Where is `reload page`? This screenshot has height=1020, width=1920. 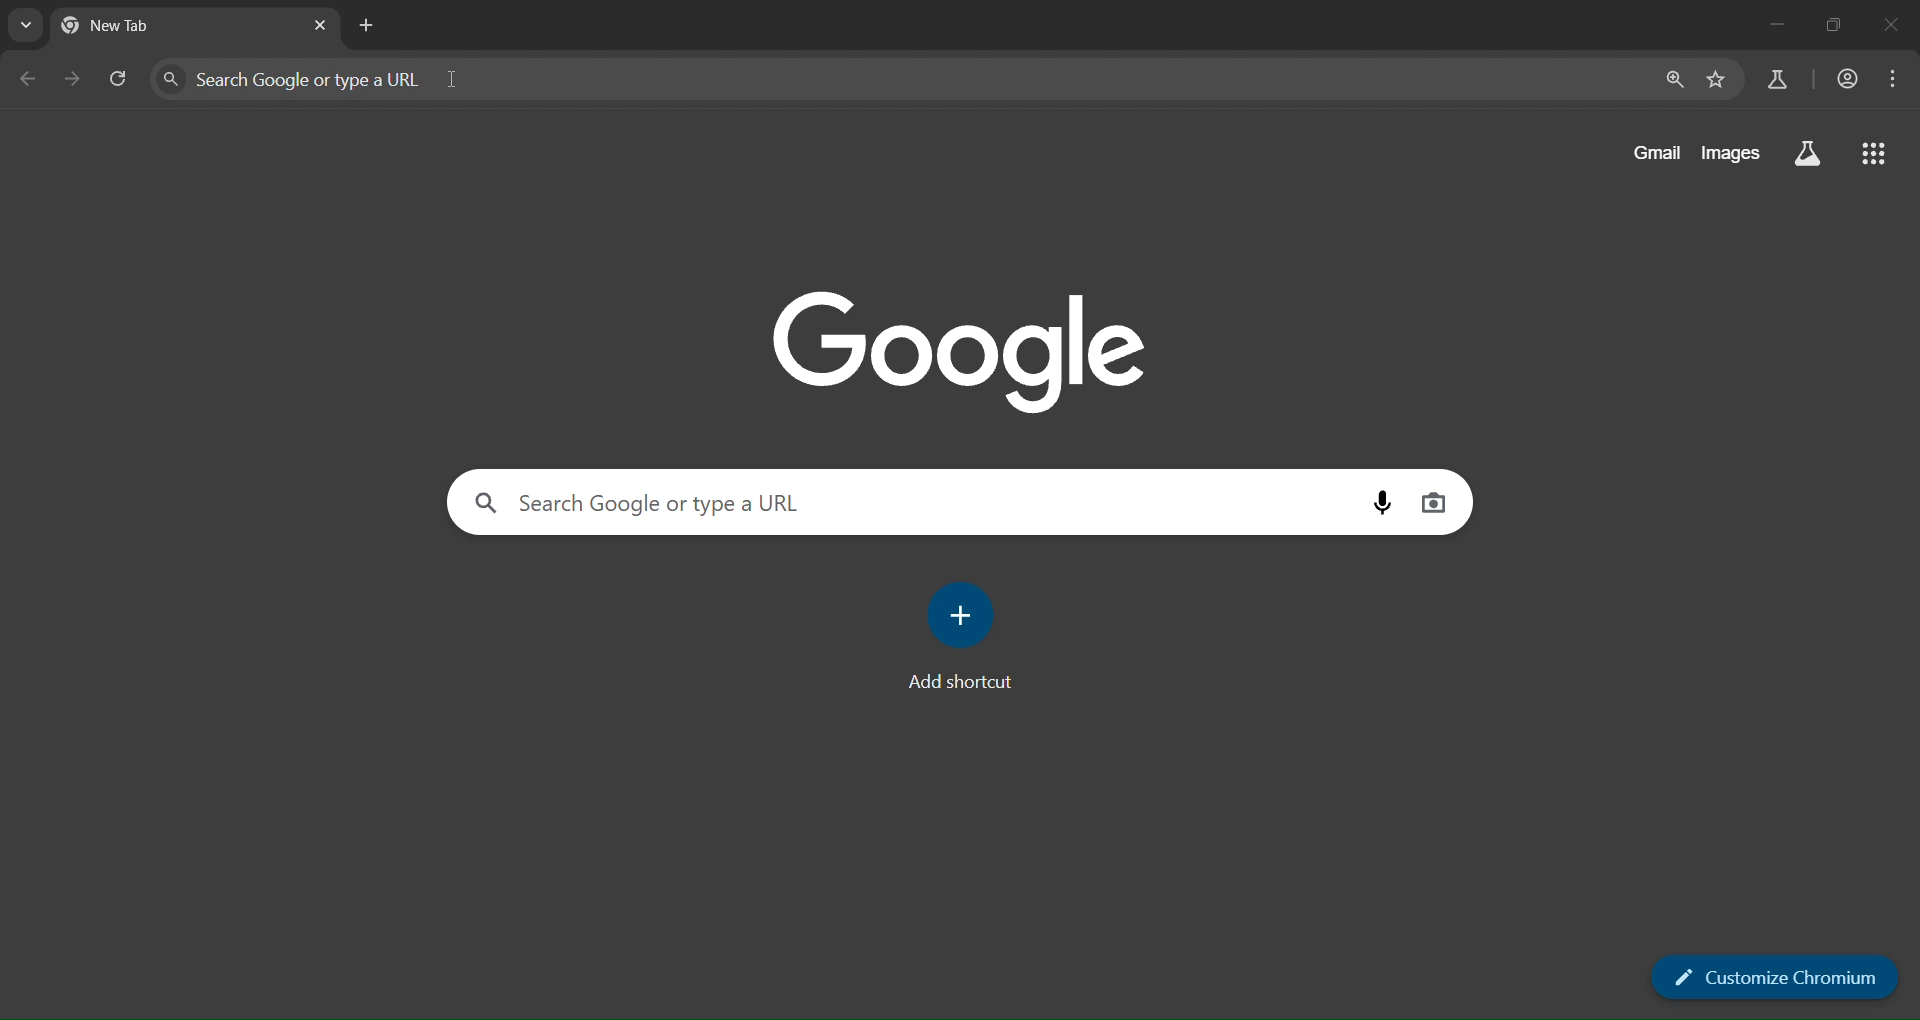
reload page is located at coordinates (116, 76).